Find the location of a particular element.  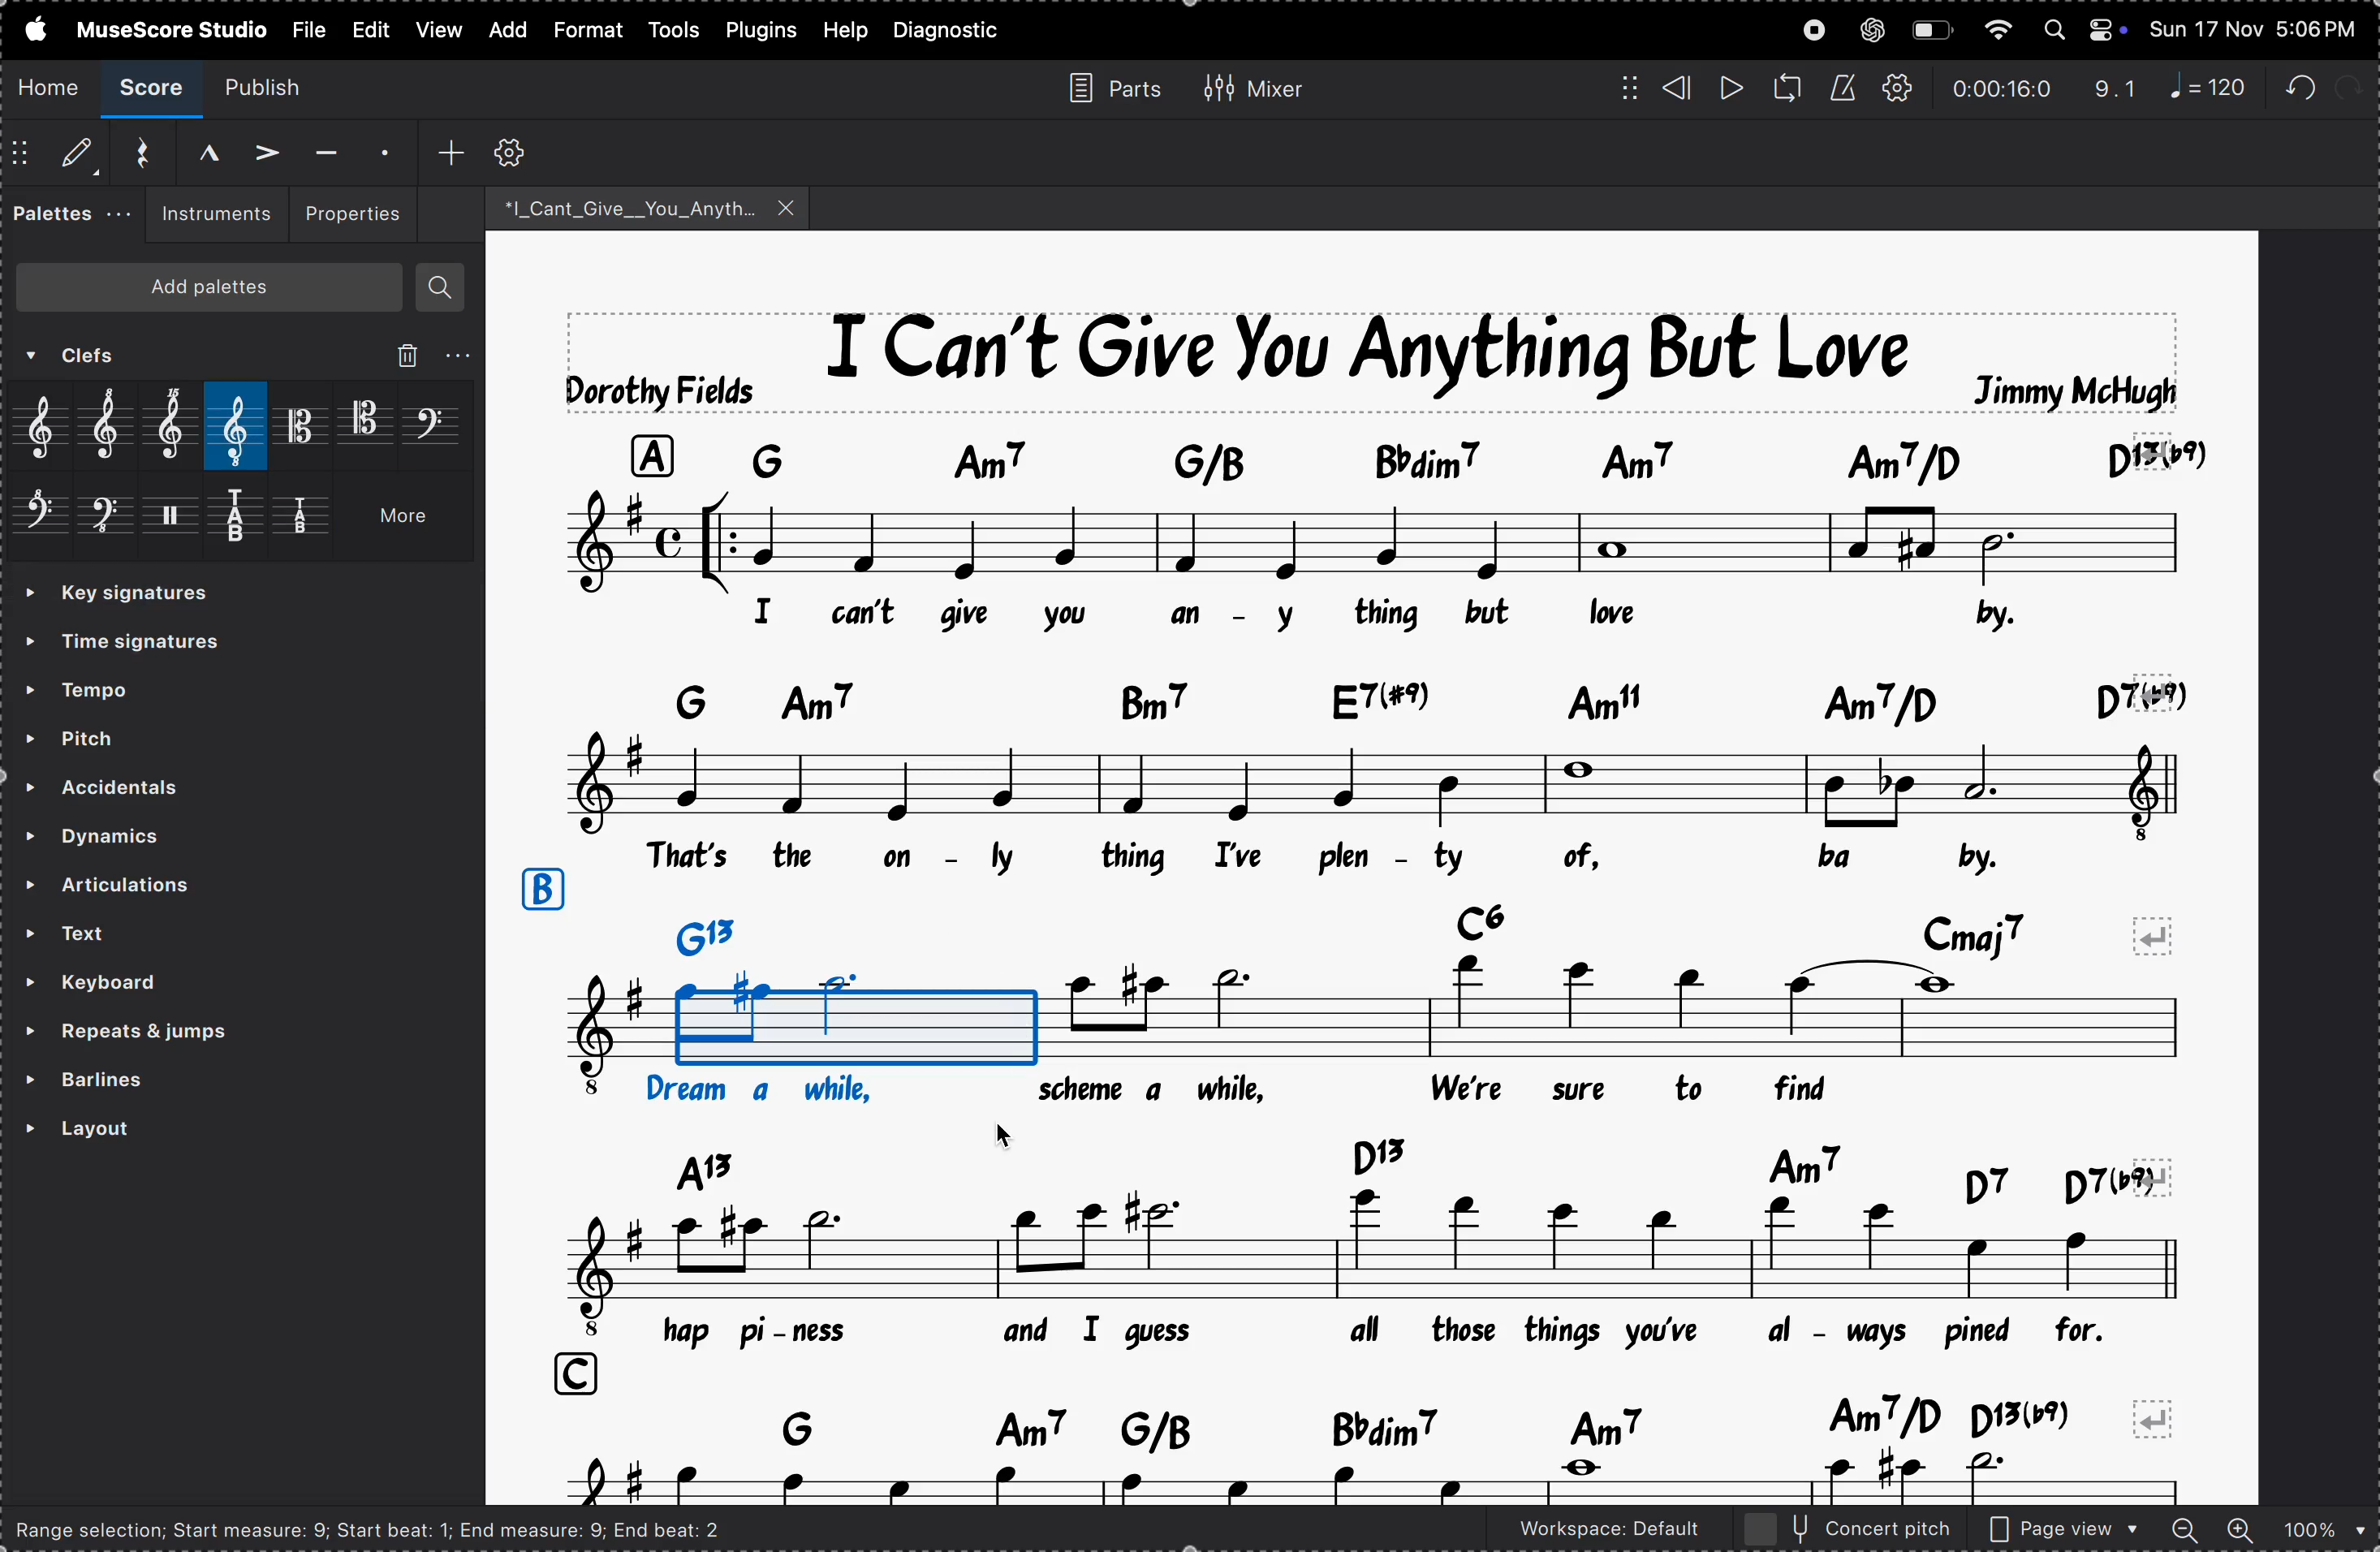

notes is located at coordinates (593, 1027).